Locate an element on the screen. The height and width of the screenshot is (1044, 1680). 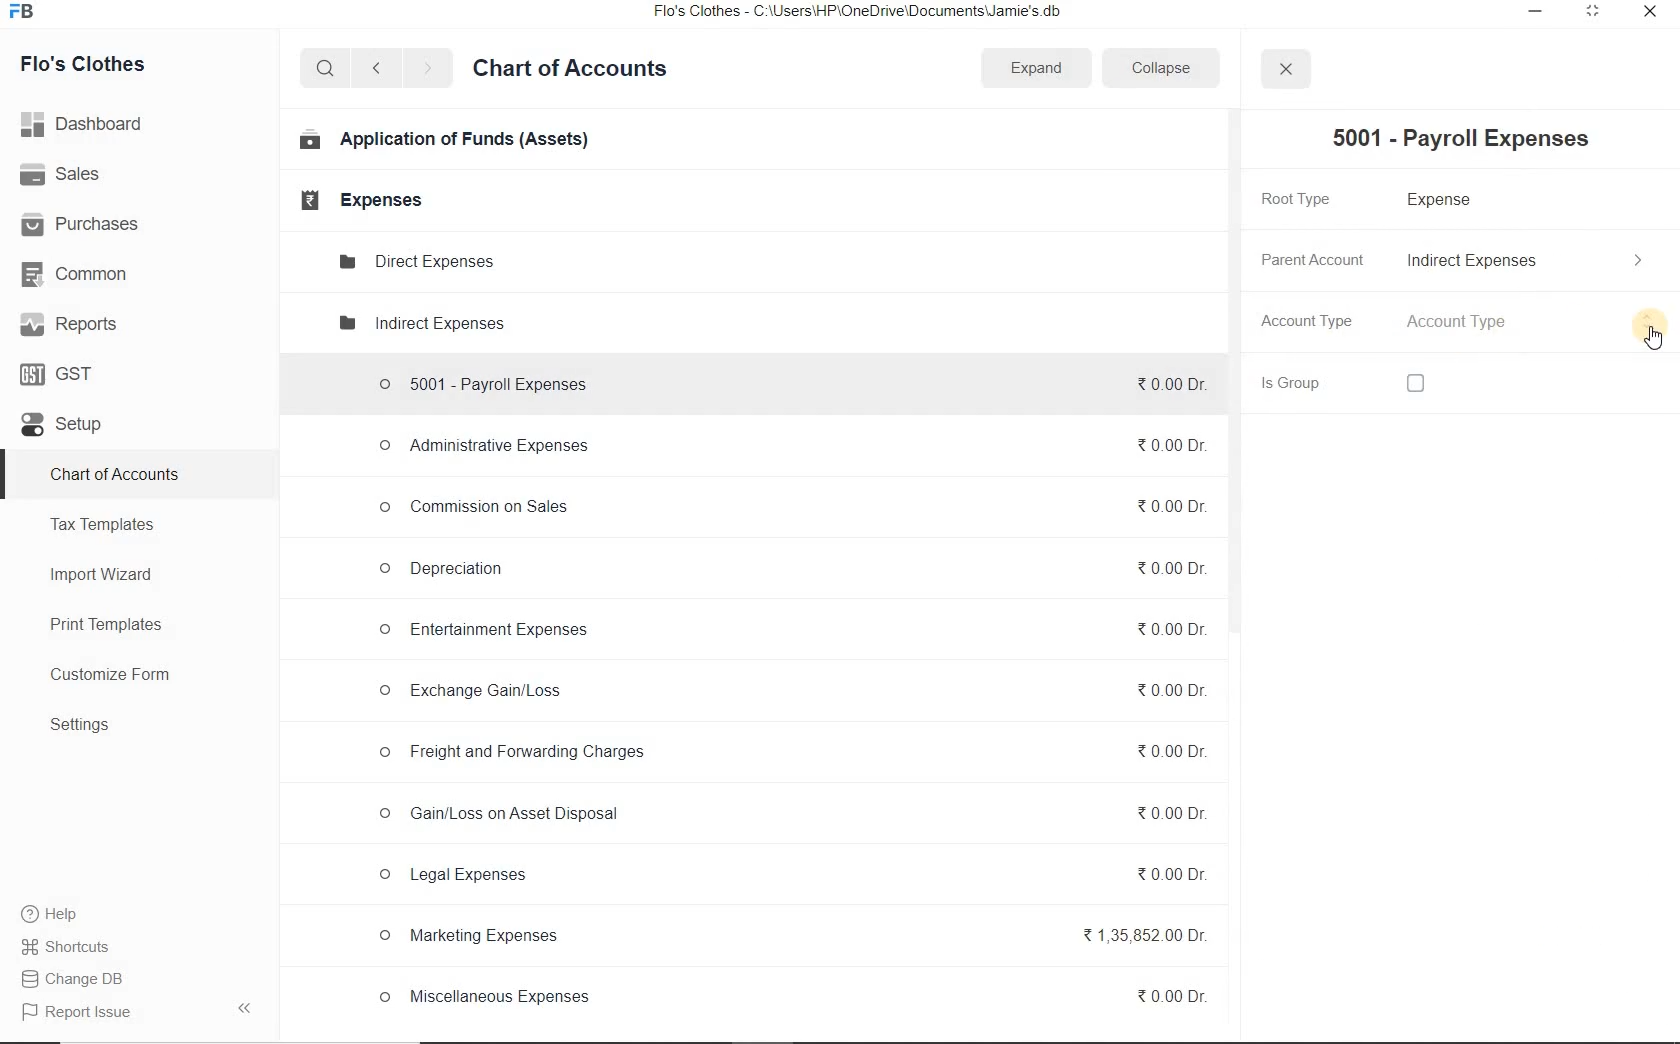
Customize Form is located at coordinates (111, 675).